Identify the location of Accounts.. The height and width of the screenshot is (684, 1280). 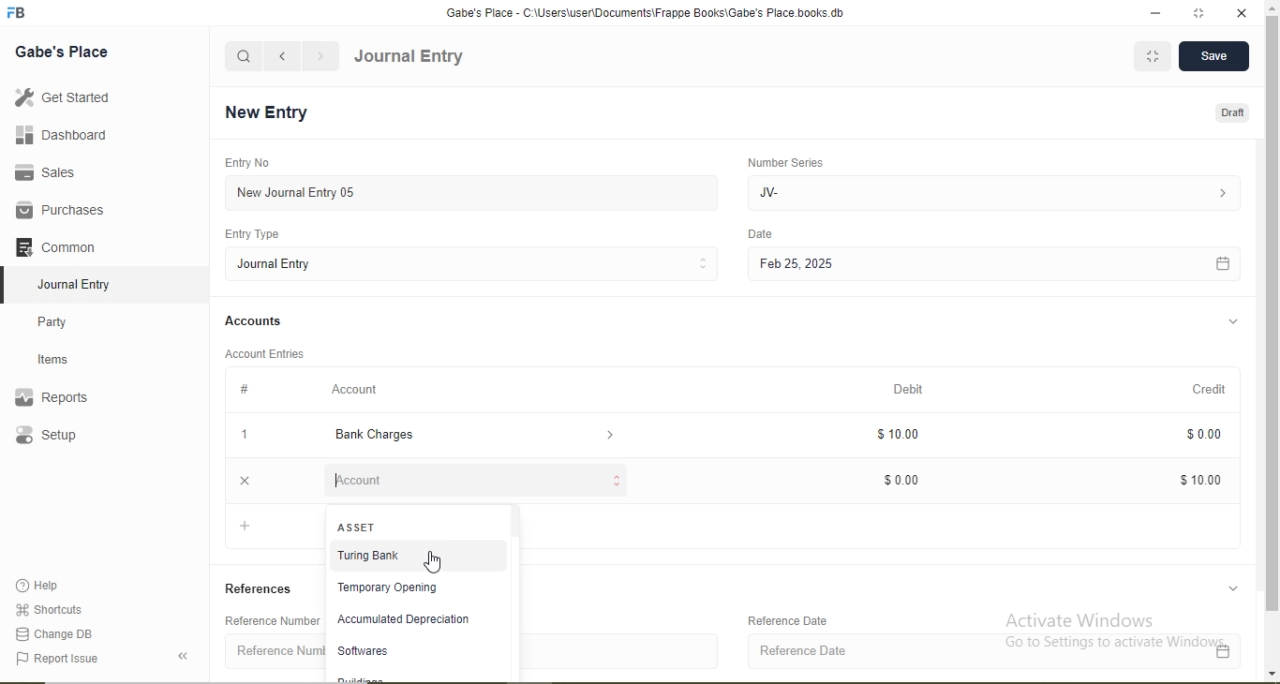
(254, 321).